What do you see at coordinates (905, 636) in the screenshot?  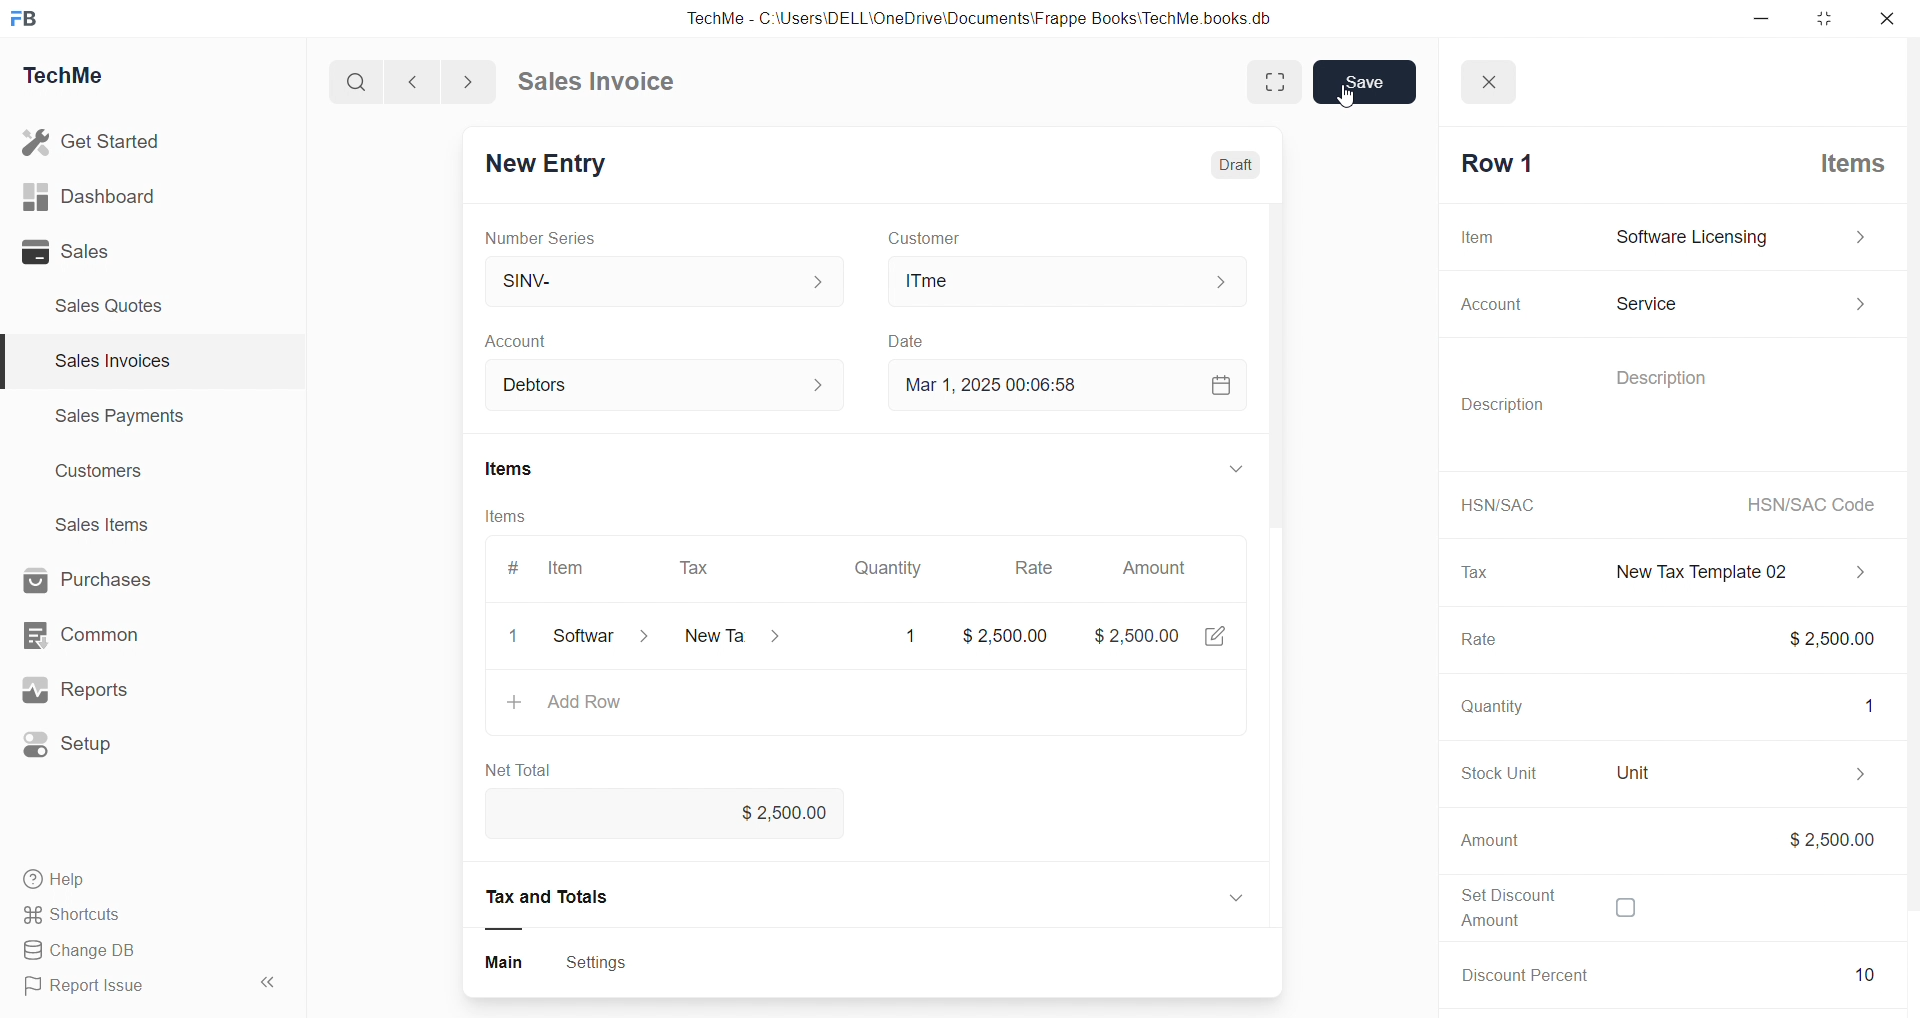 I see `1` at bounding box center [905, 636].